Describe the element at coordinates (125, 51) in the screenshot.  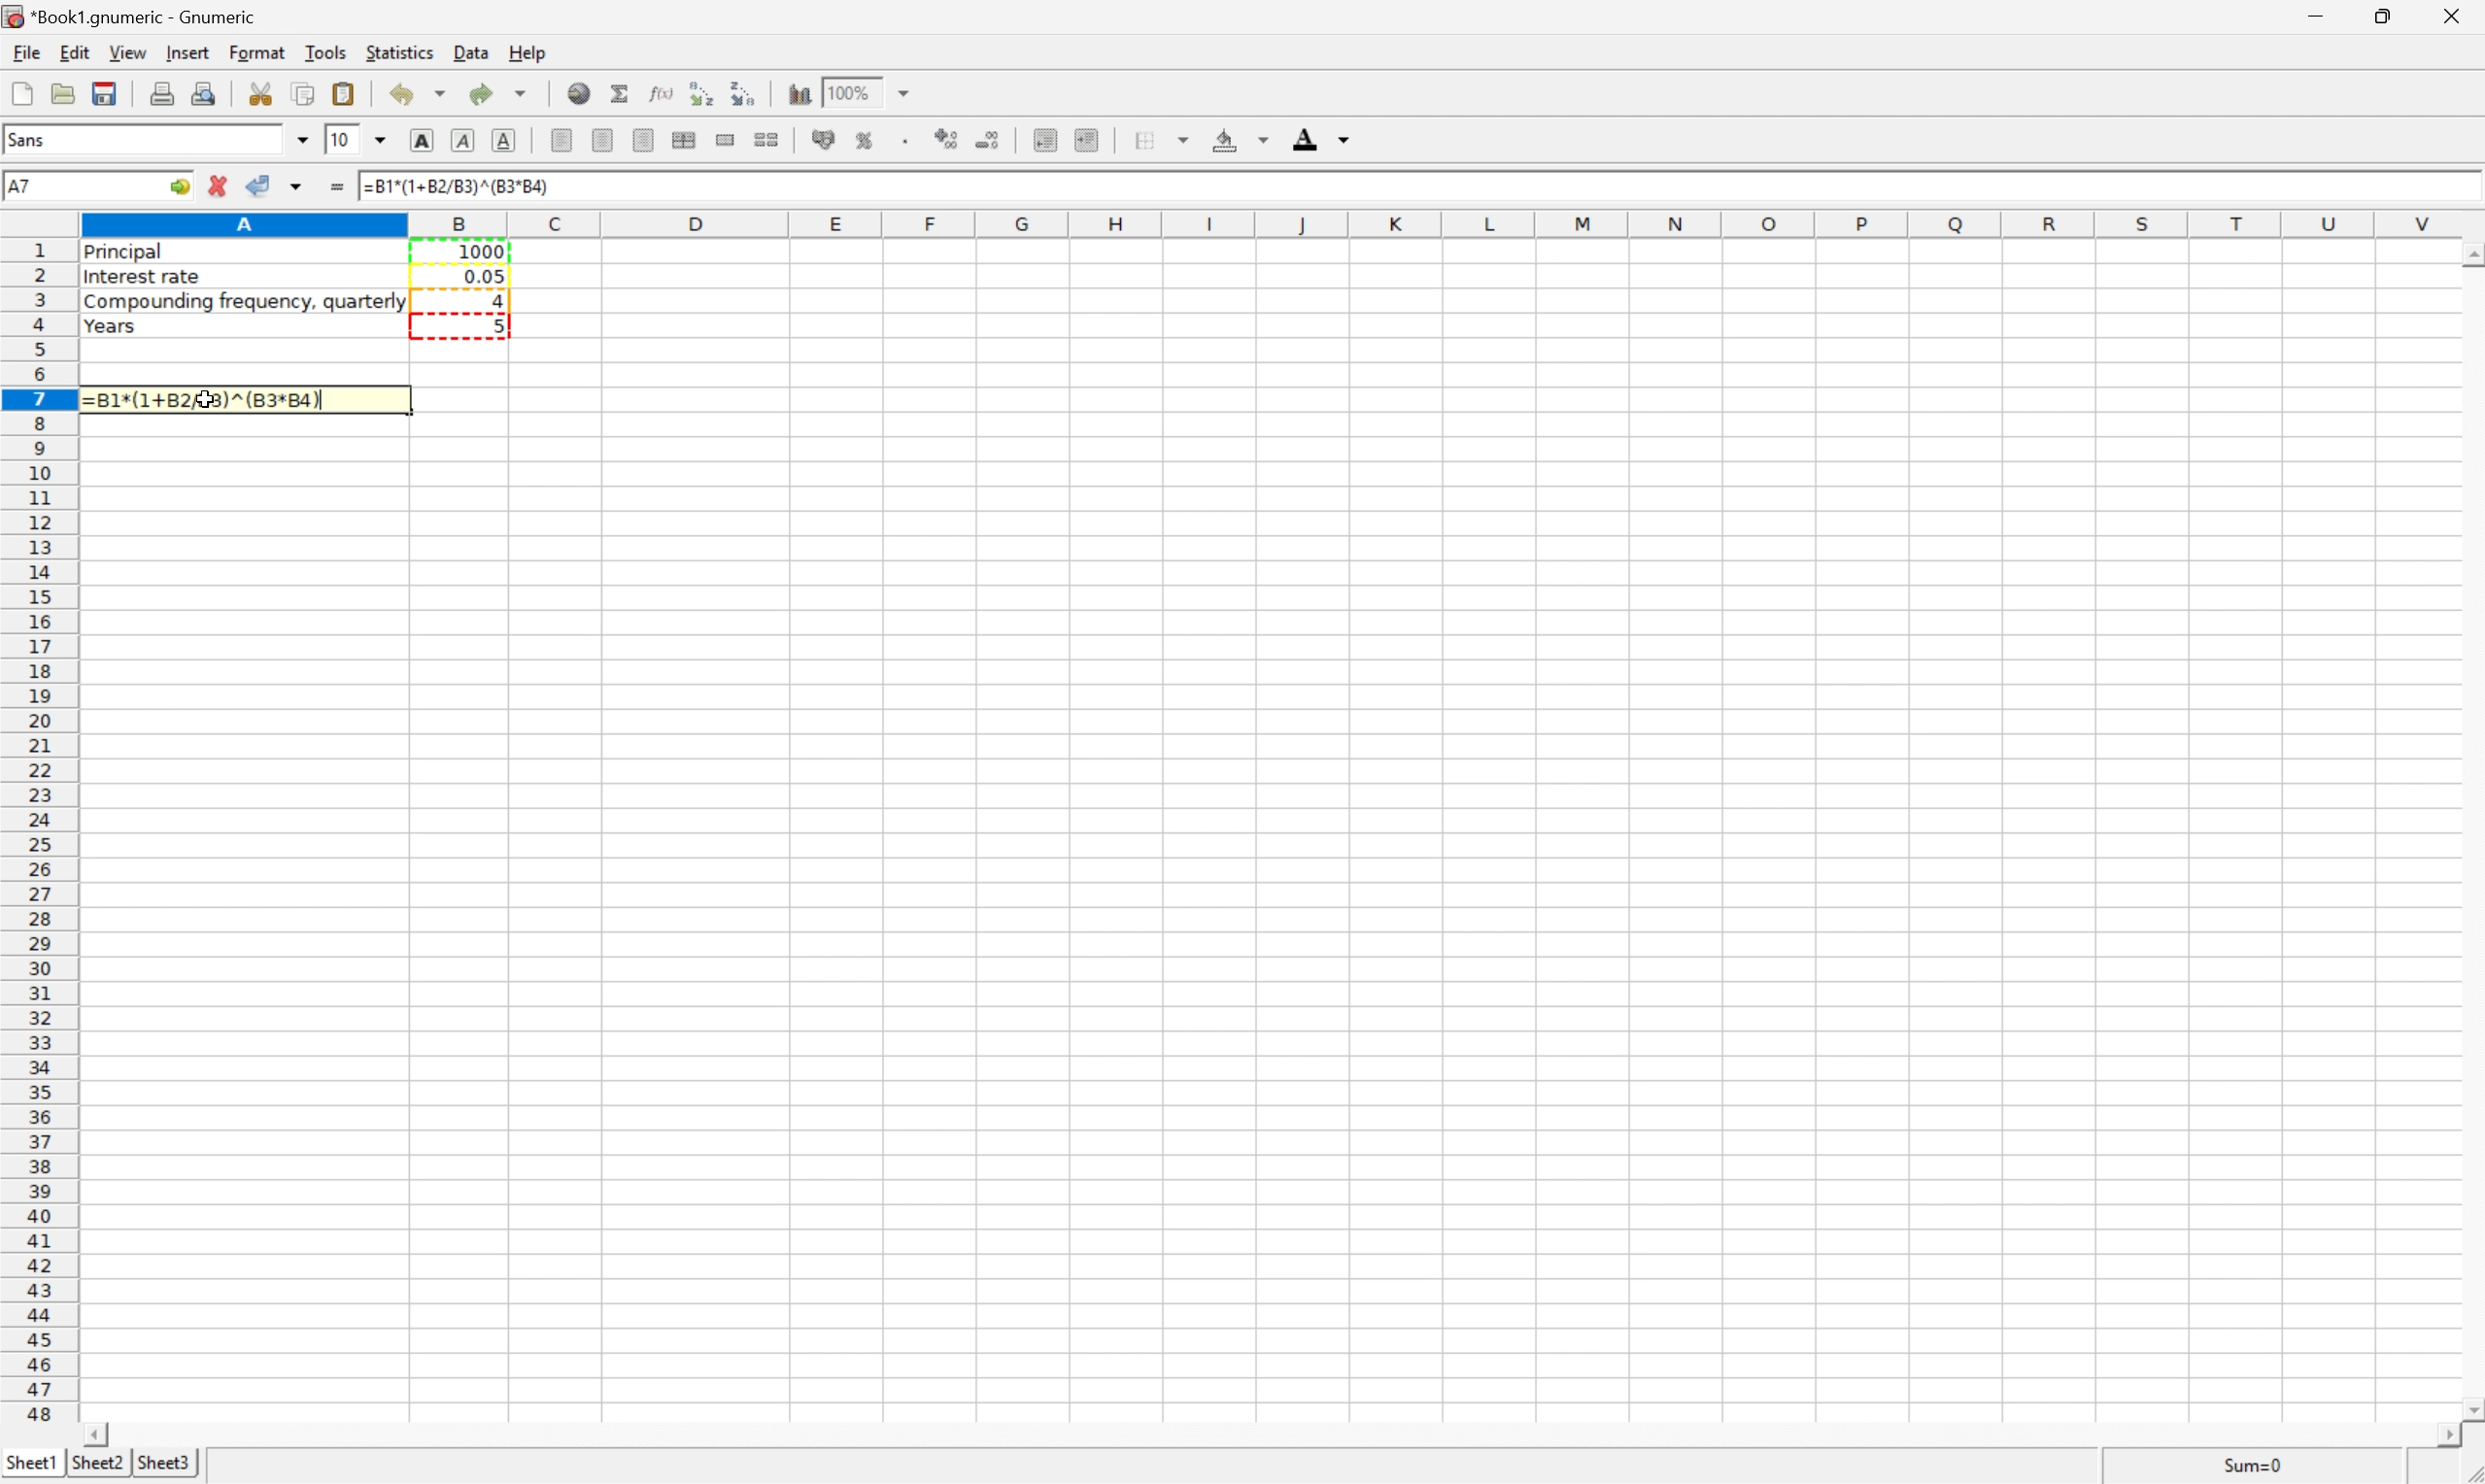
I see `view` at that location.